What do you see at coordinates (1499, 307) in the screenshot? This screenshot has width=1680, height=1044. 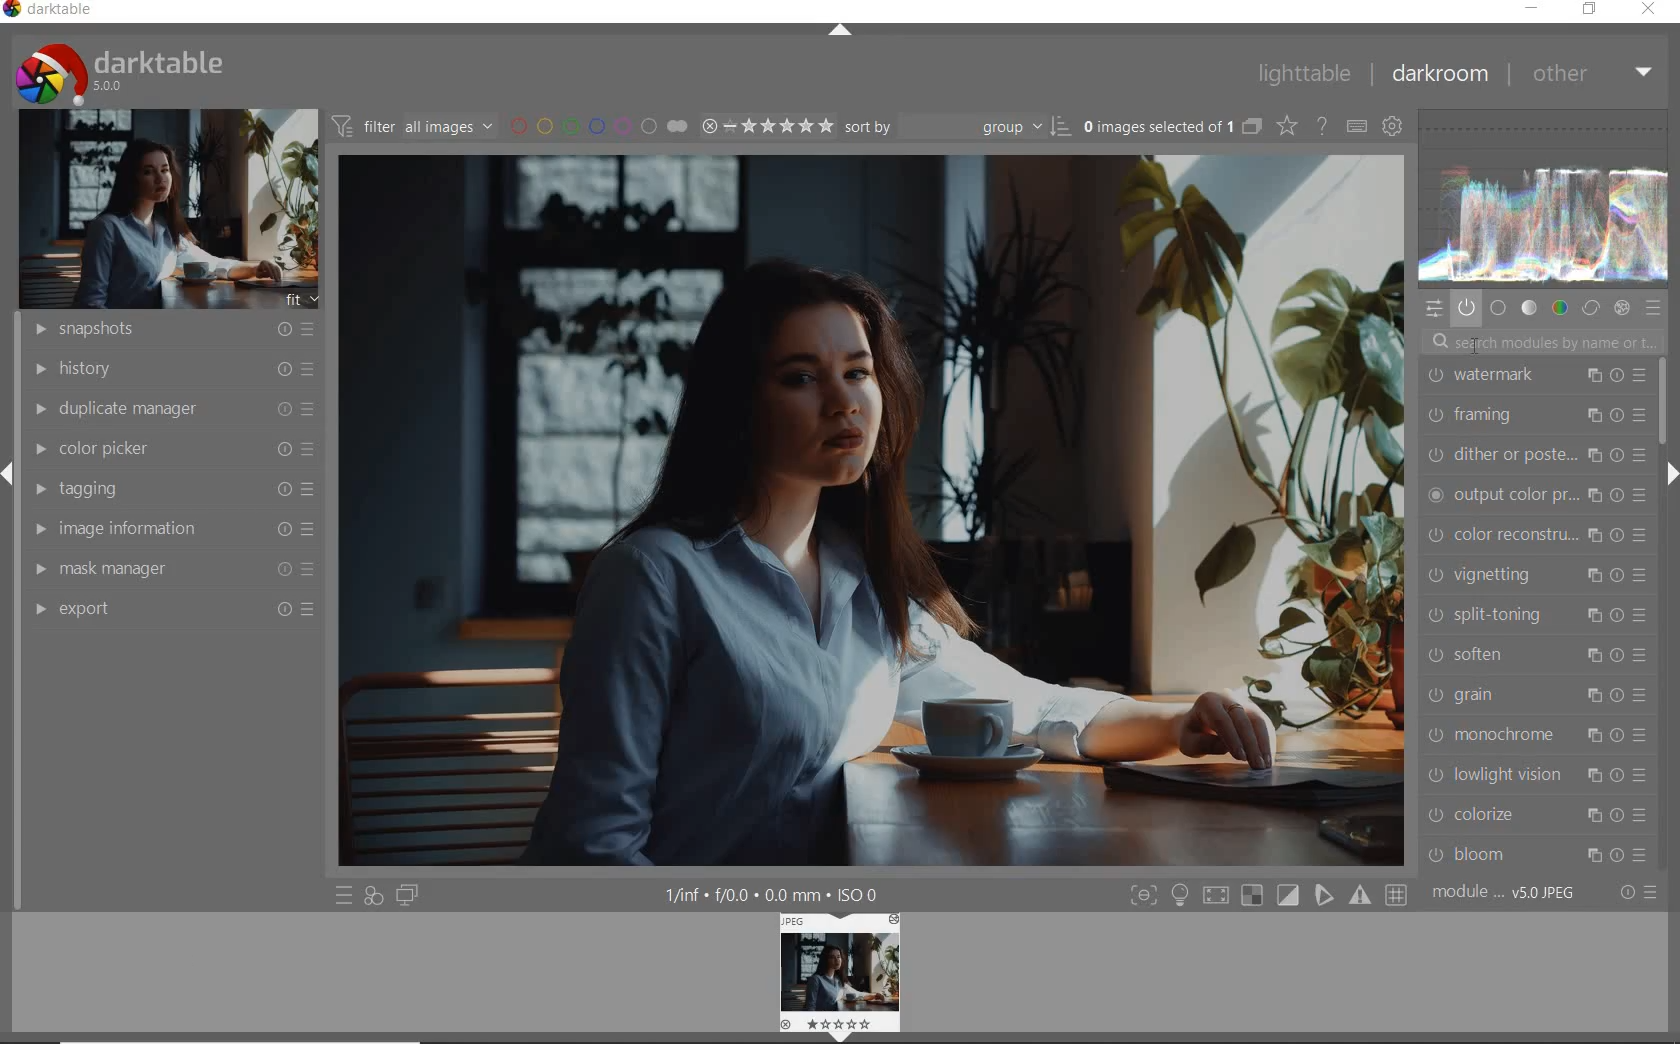 I see `base` at bounding box center [1499, 307].